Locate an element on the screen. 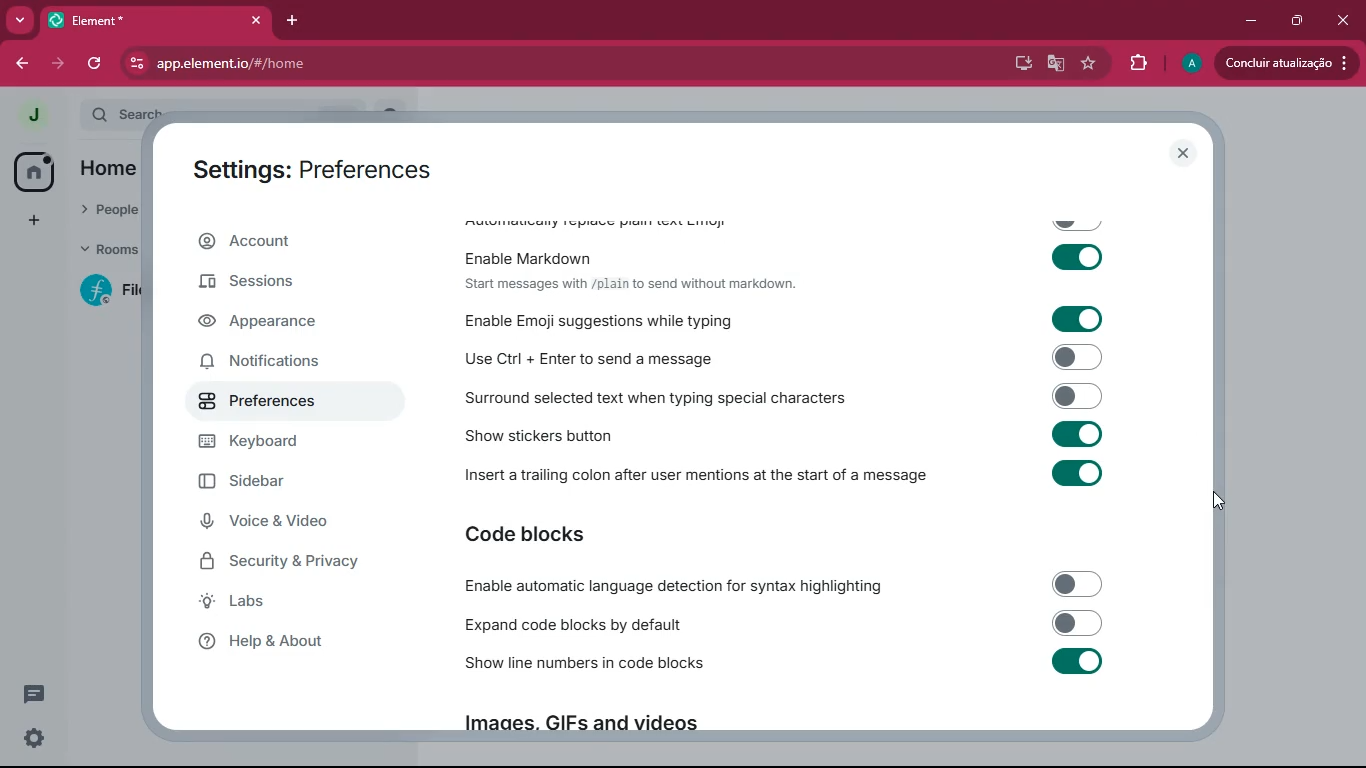 This screenshot has width=1366, height=768. keyboard is located at coordinates (287, 443).